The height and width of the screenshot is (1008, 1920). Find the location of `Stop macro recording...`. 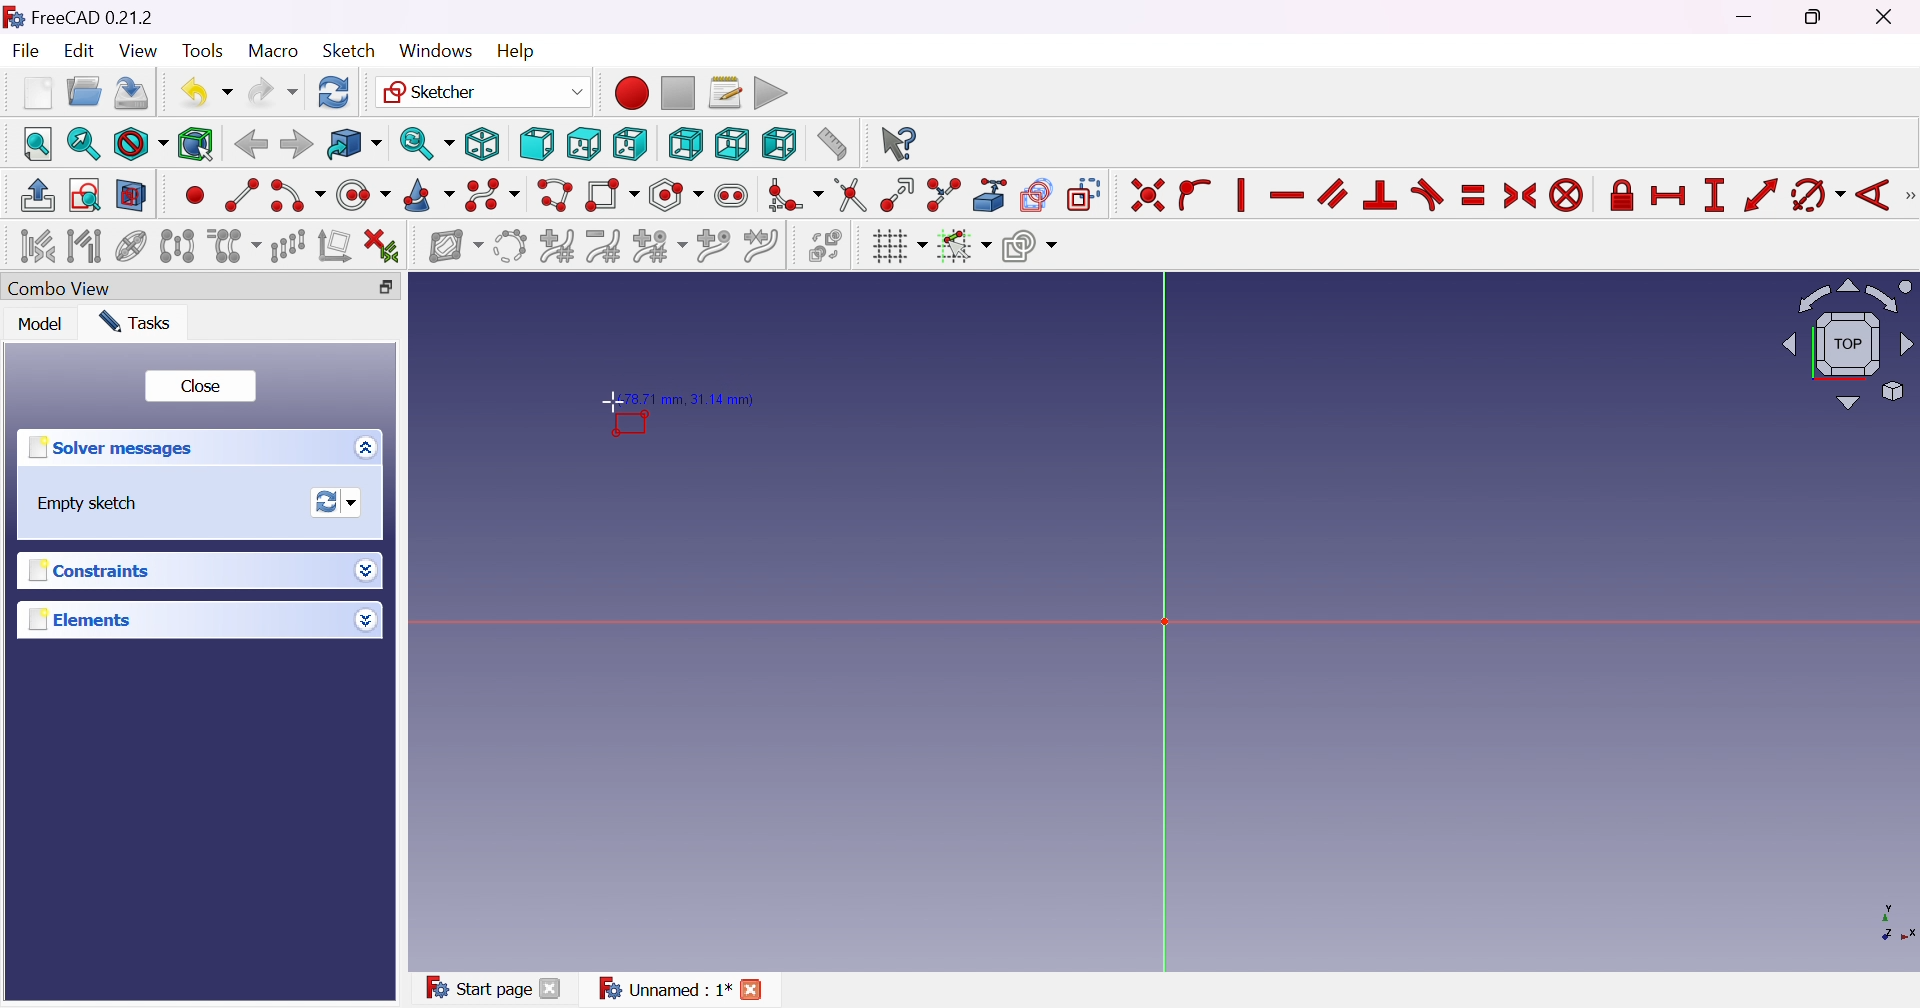

Stop macro recording... is located at coordinates (680, 92).